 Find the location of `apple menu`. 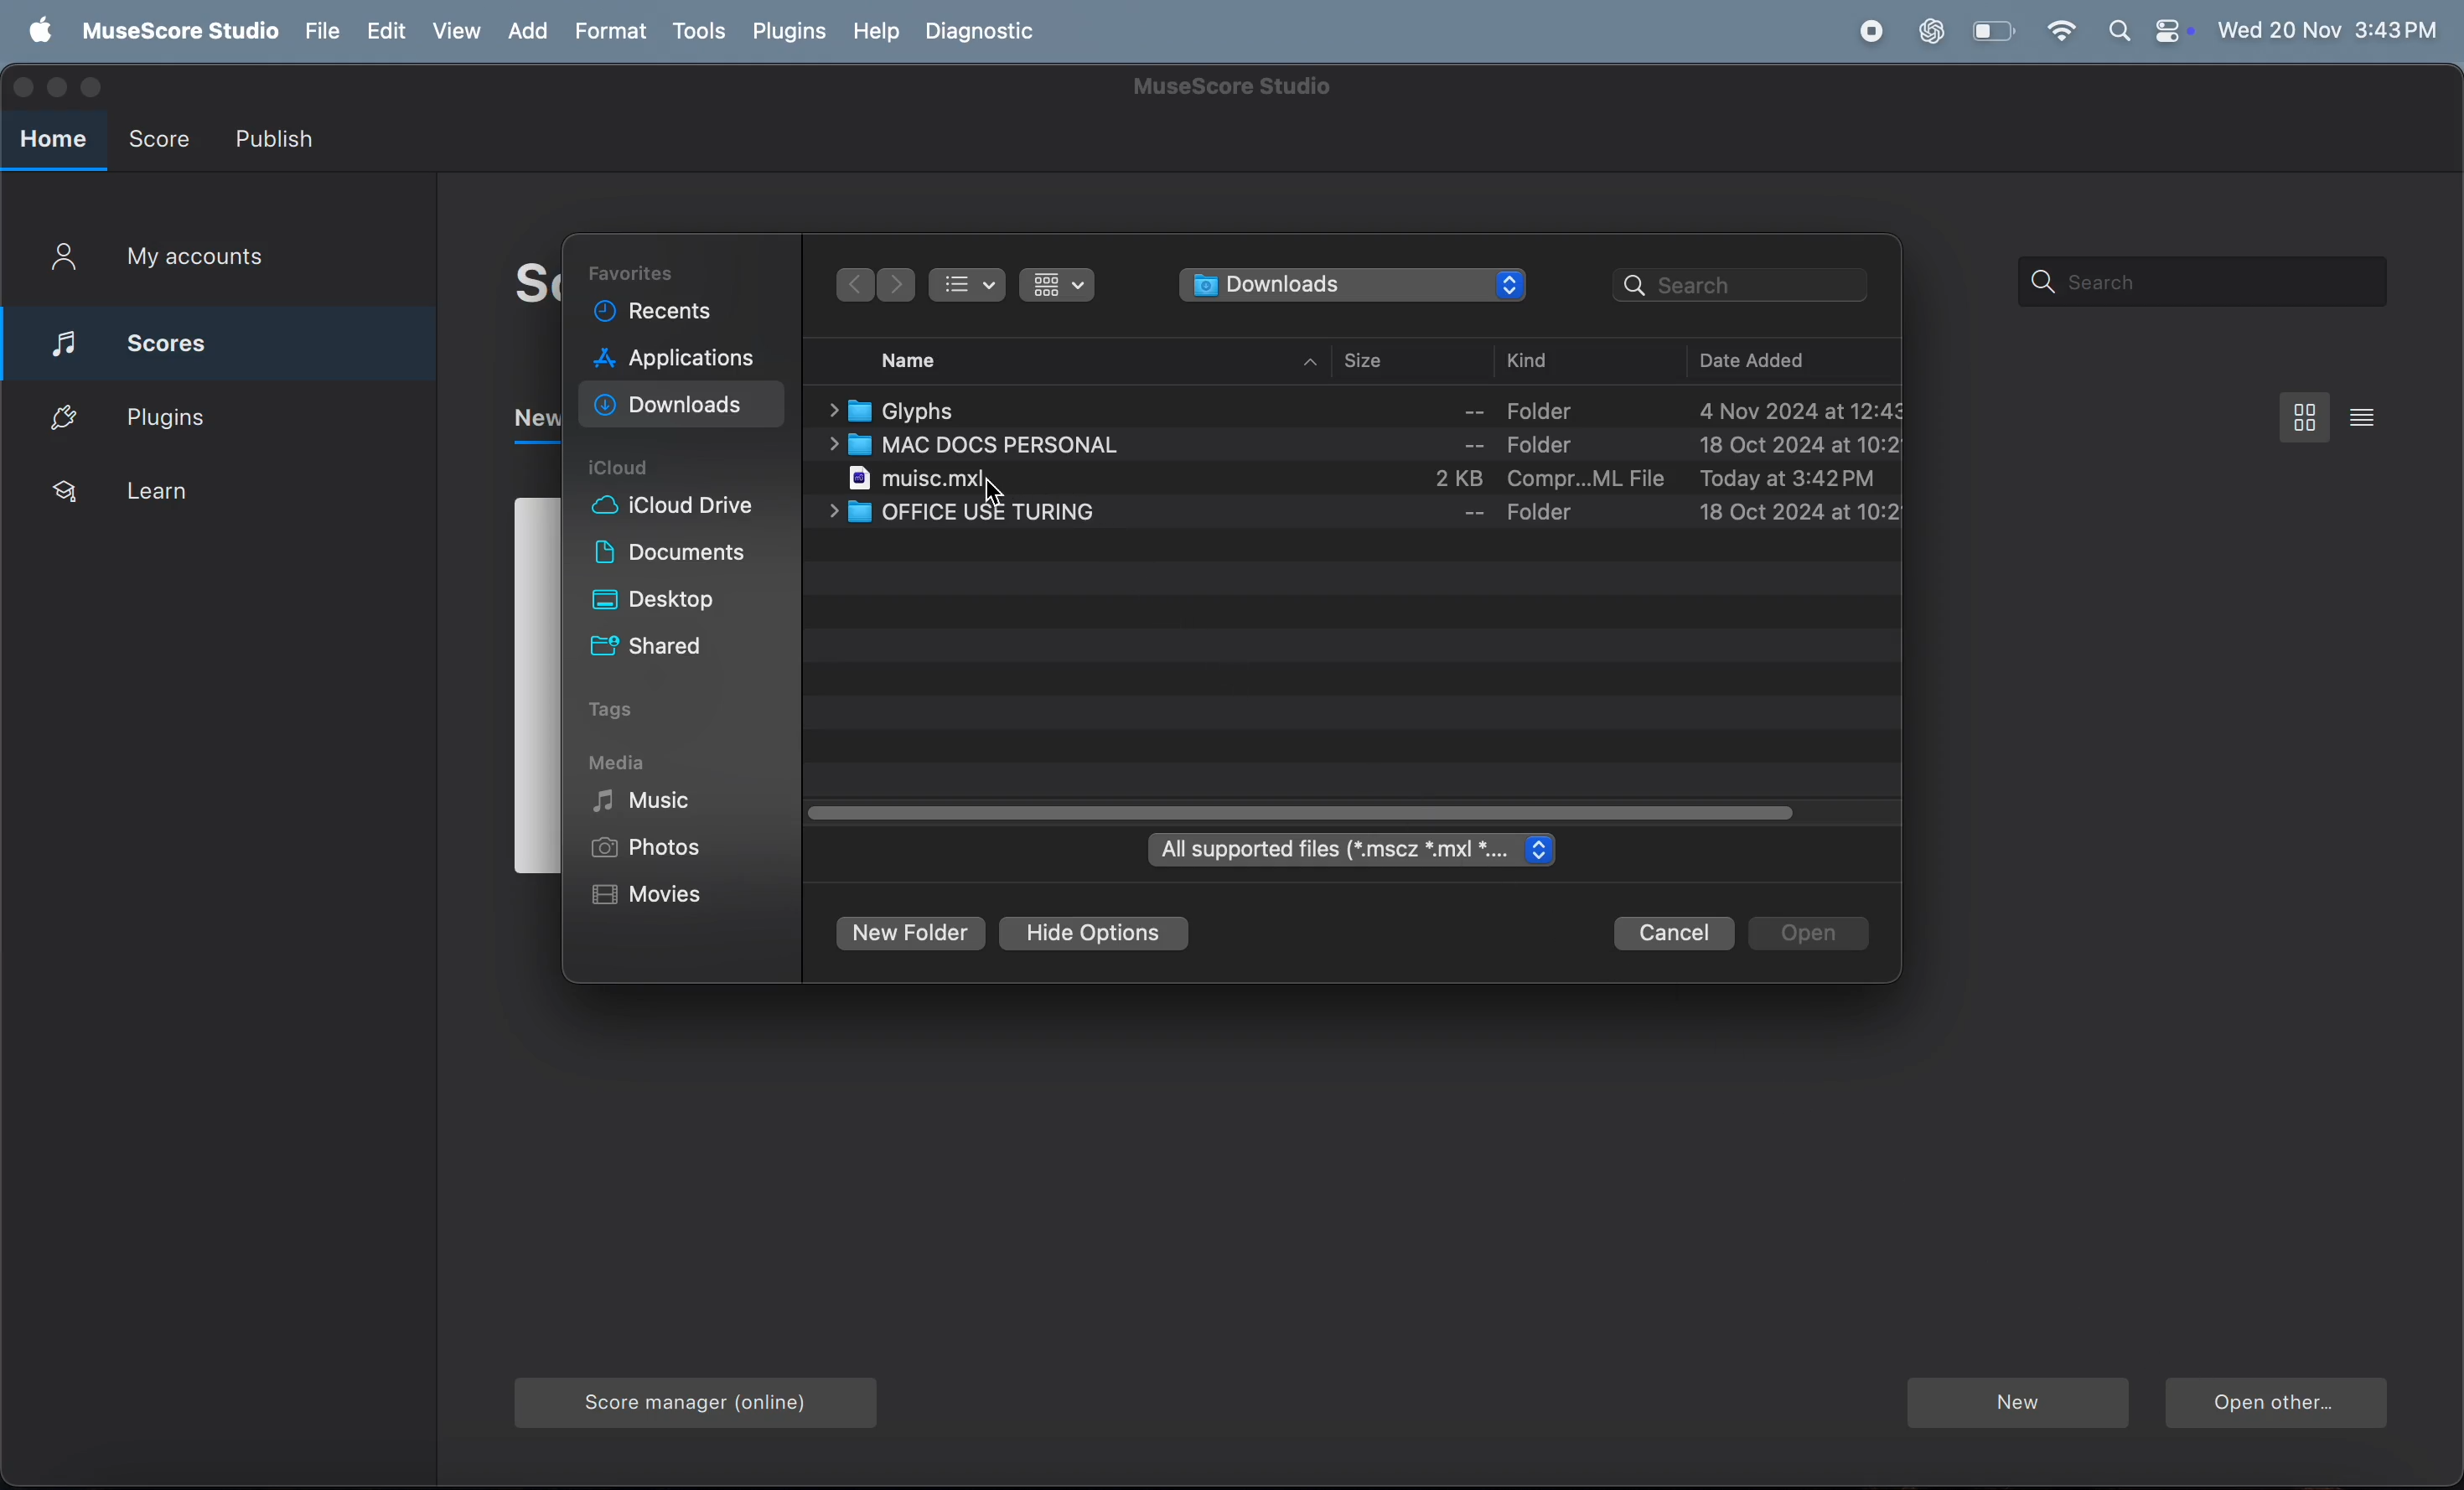

apple menu is located at coordinates (37, 29).